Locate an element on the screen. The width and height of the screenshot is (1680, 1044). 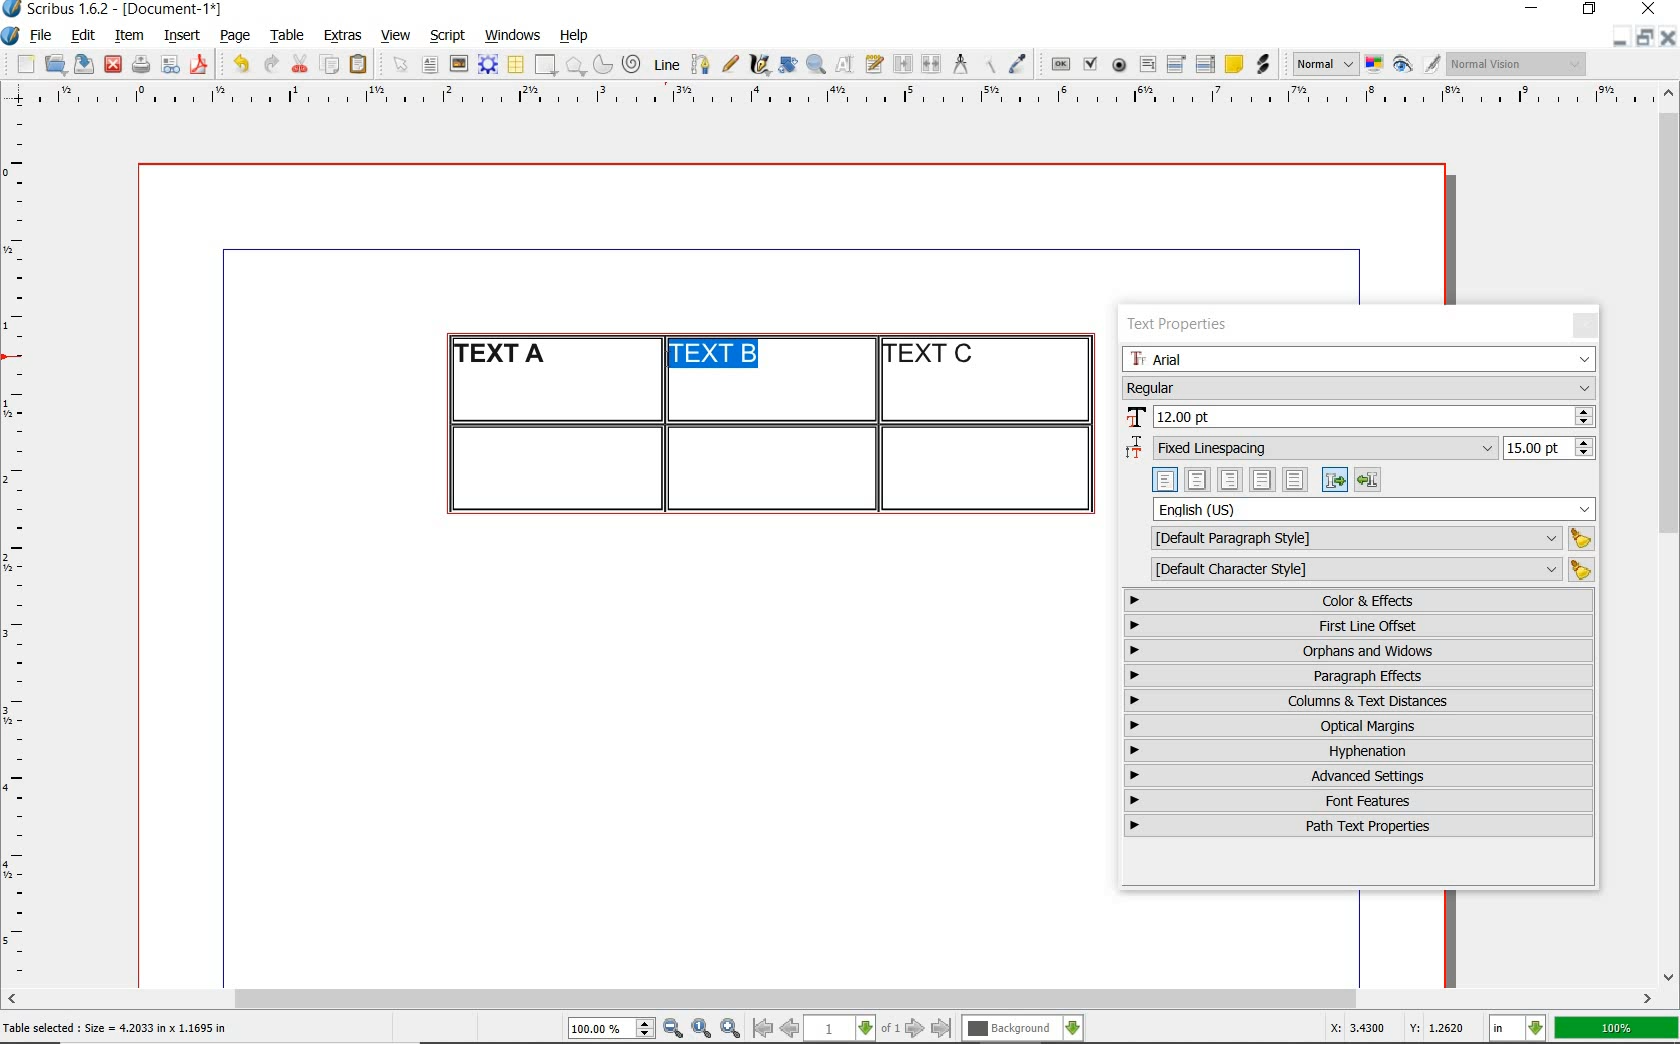
render frame is located at coordinates (488, 65).